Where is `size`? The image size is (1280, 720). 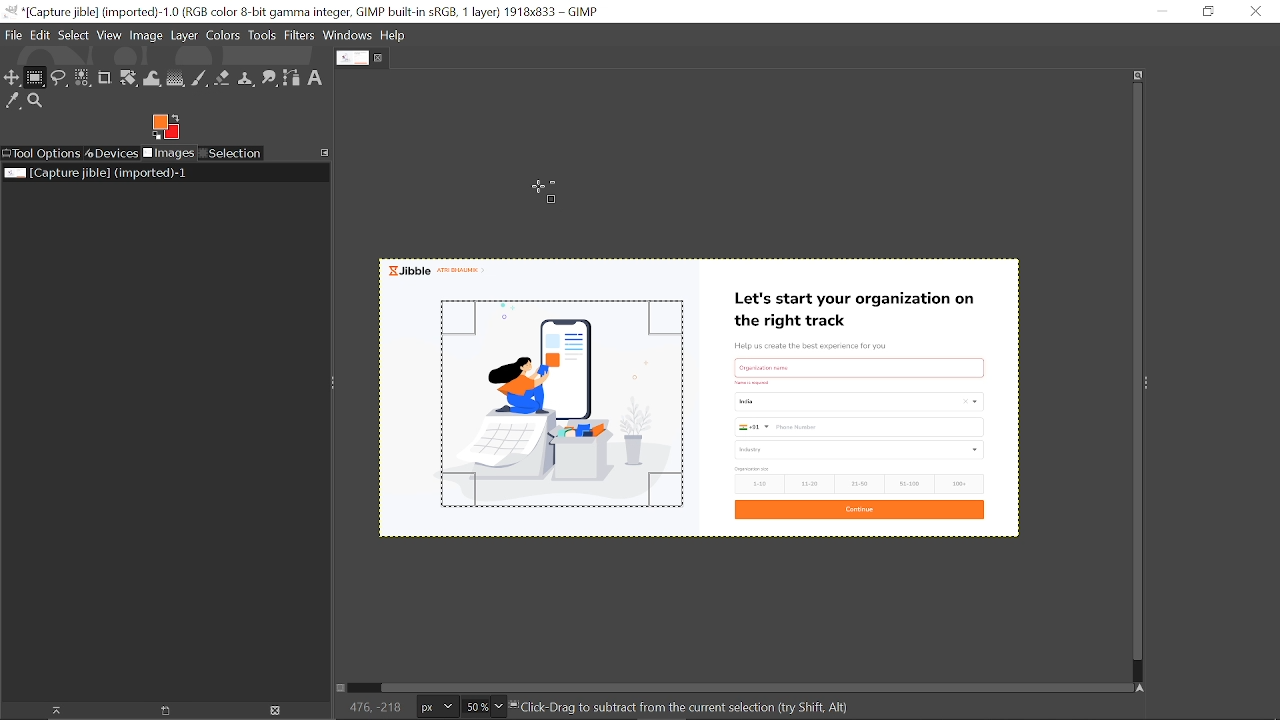
size is located at coordinates (752, 469).